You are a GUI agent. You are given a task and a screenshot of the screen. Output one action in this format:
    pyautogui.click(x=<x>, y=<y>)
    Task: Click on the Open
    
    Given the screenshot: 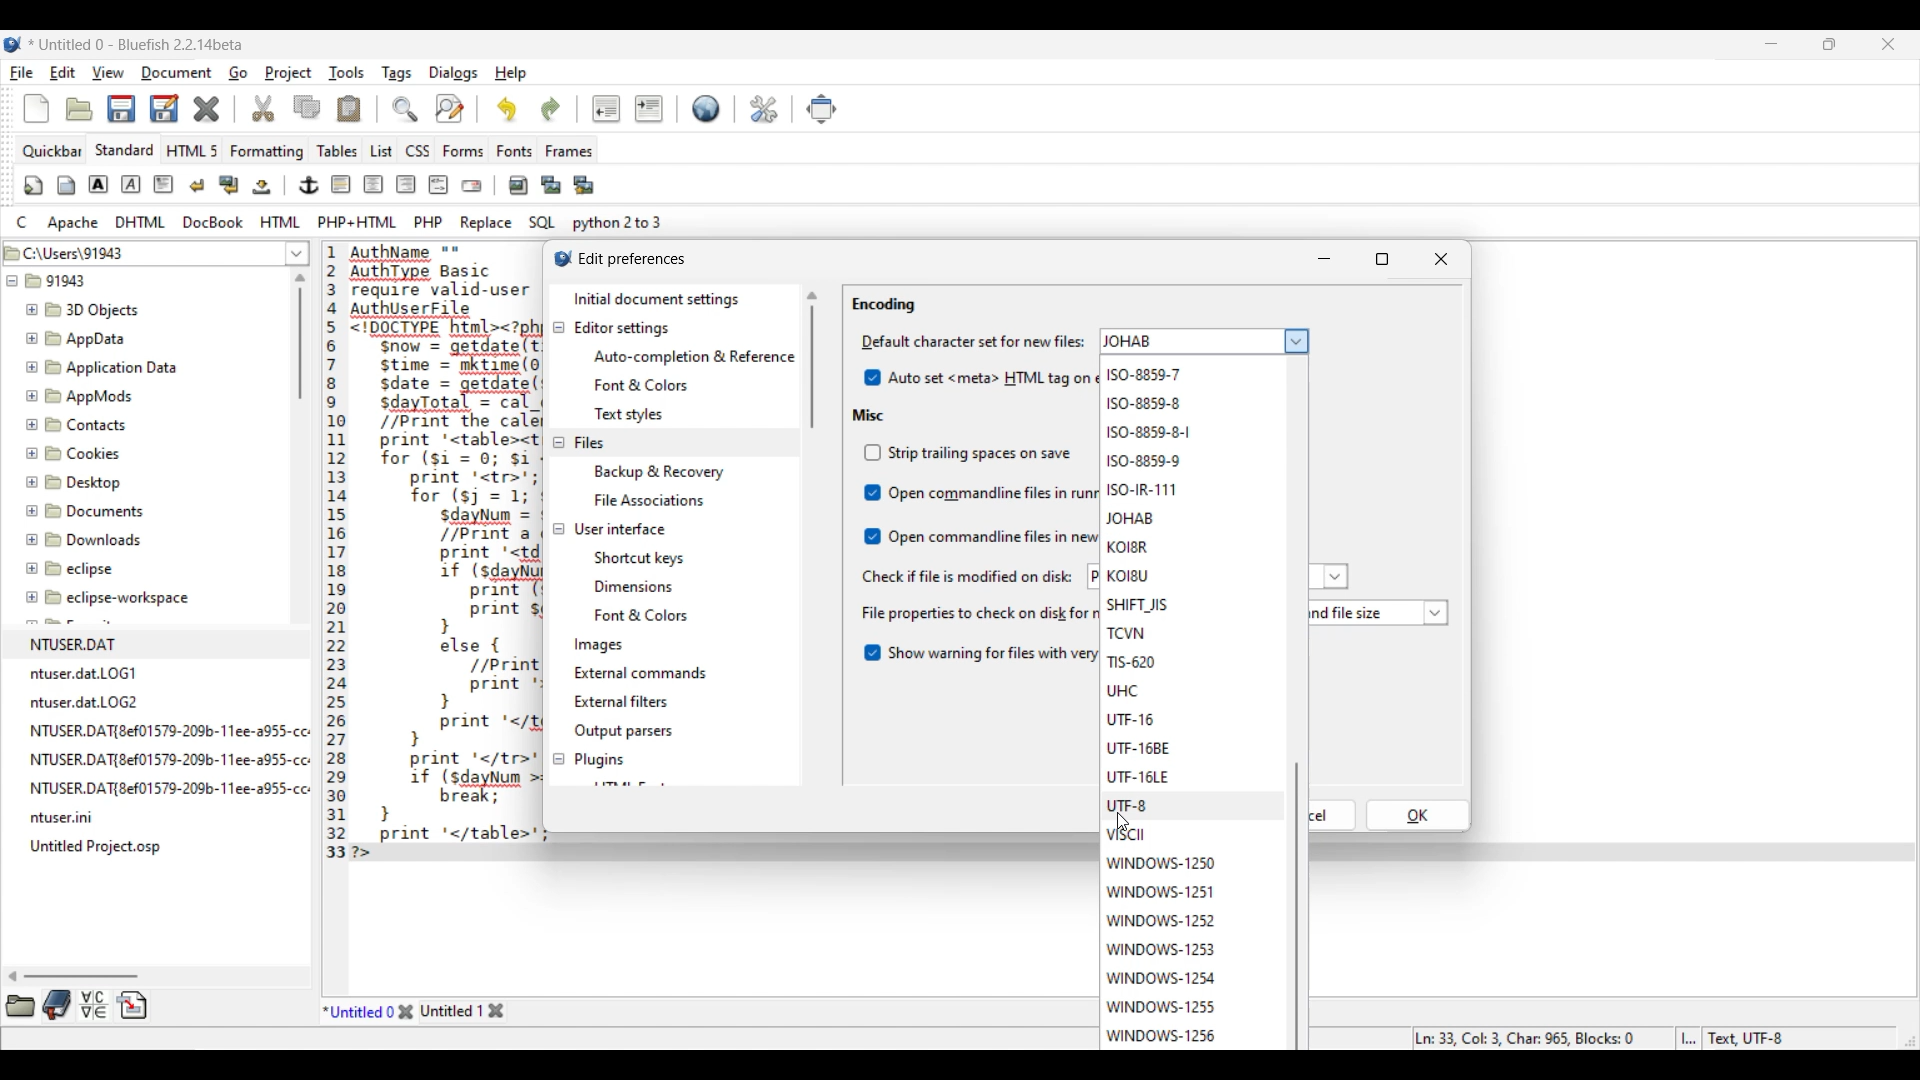 What is the action you would take?
    pyautogui.click(x=79, y=110)
    